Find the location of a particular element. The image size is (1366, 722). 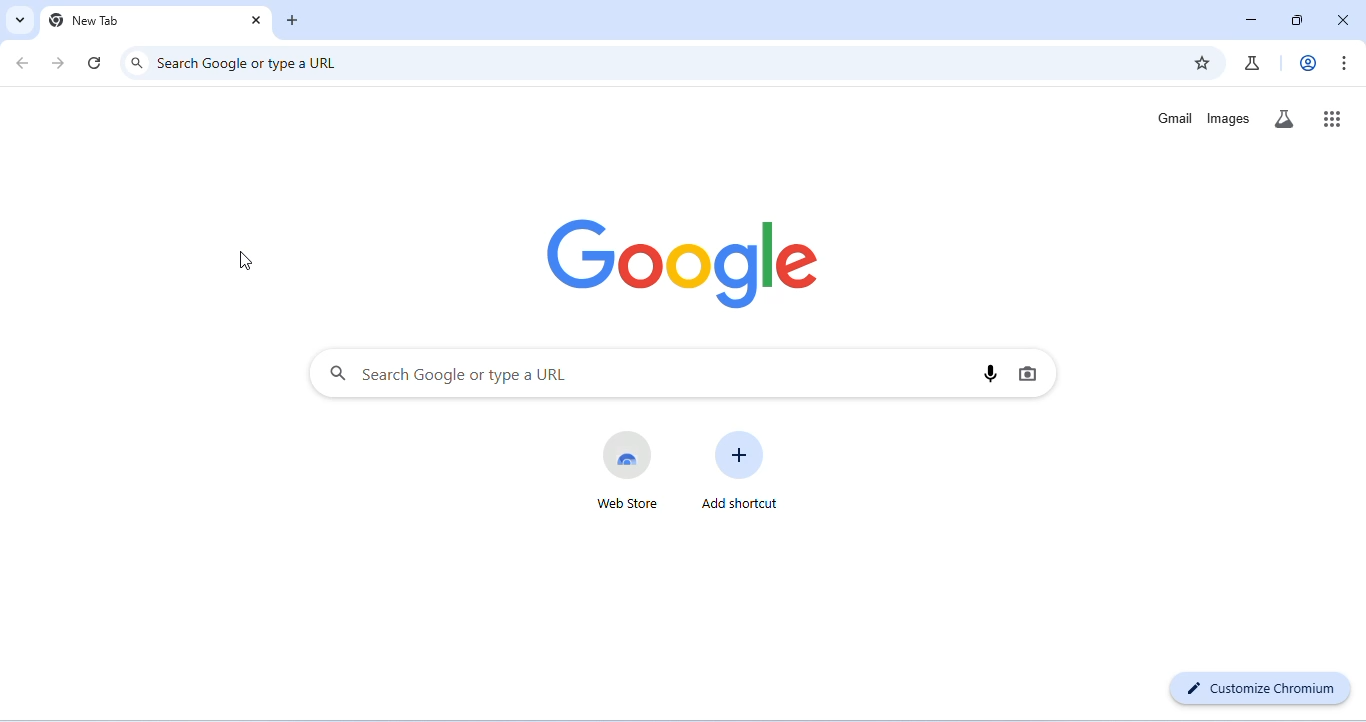

close is located at coordinates (1345, 19).